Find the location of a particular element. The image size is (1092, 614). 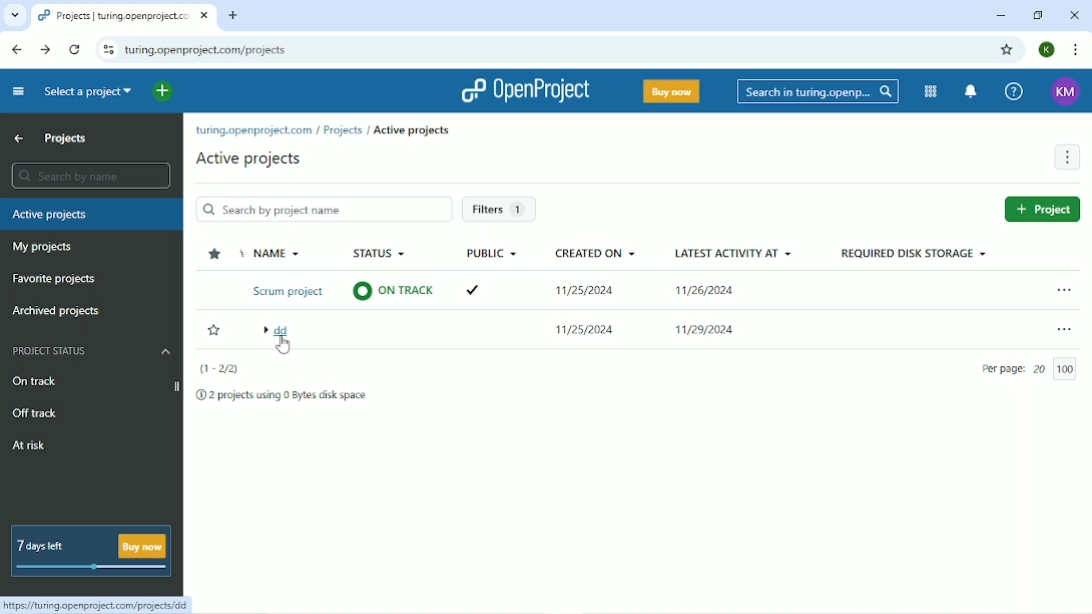

Account is located at coordinates (1067, 90).